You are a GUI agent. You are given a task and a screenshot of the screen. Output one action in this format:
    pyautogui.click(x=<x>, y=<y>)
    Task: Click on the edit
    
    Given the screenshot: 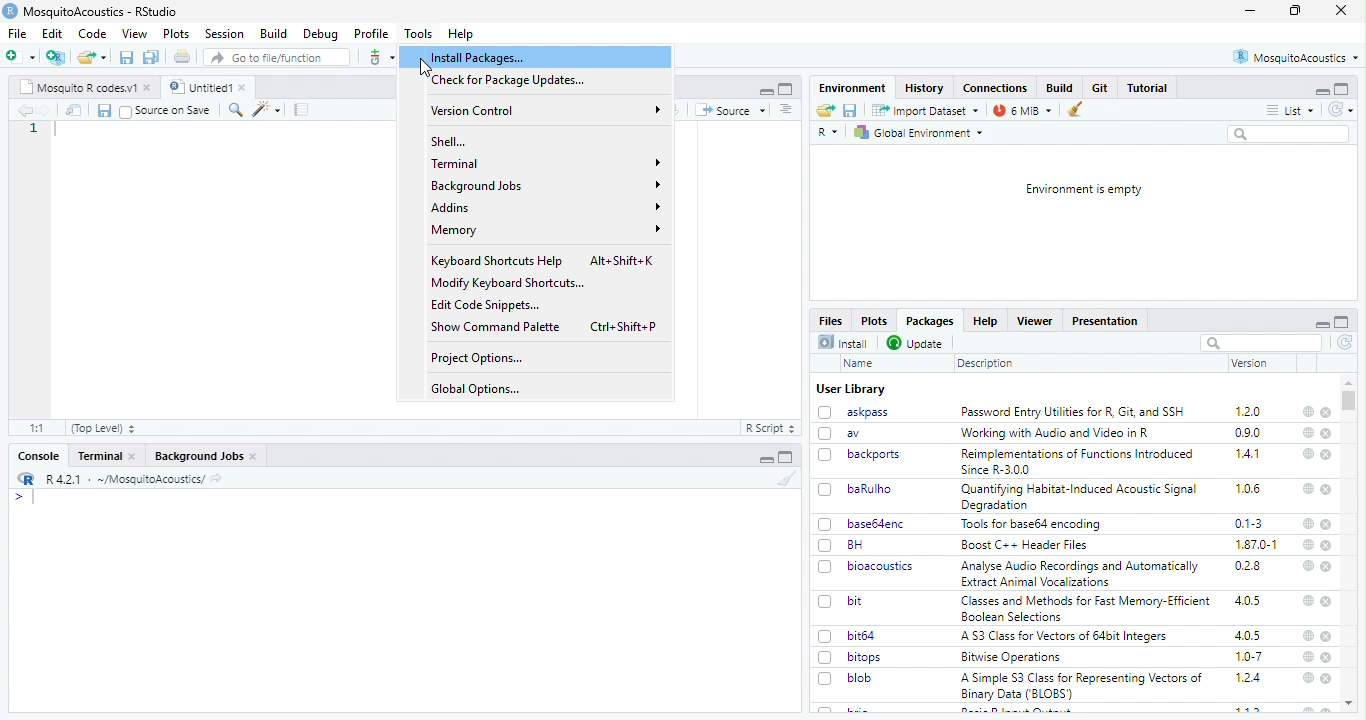 What is the action you would take?
    pyautogui.click(x=266, y=110)
    